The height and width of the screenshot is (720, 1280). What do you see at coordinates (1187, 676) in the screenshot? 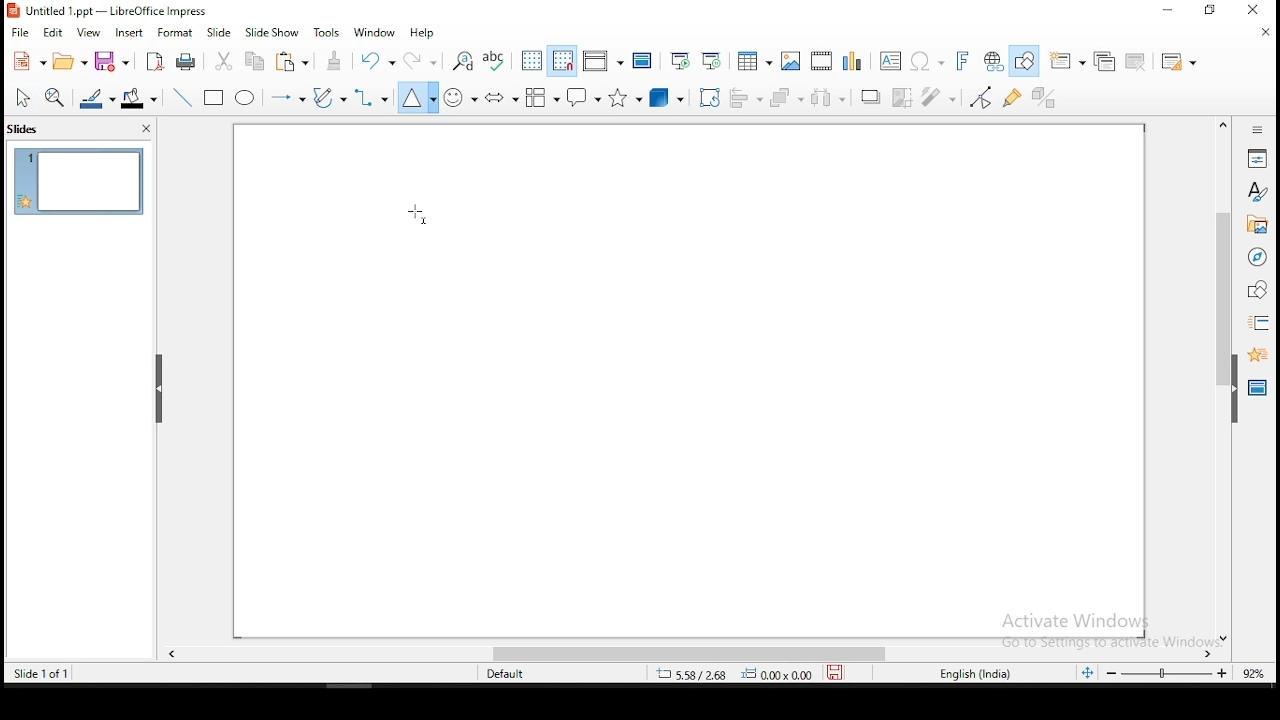
I see `zoom` at bounding box center [1187, 676].